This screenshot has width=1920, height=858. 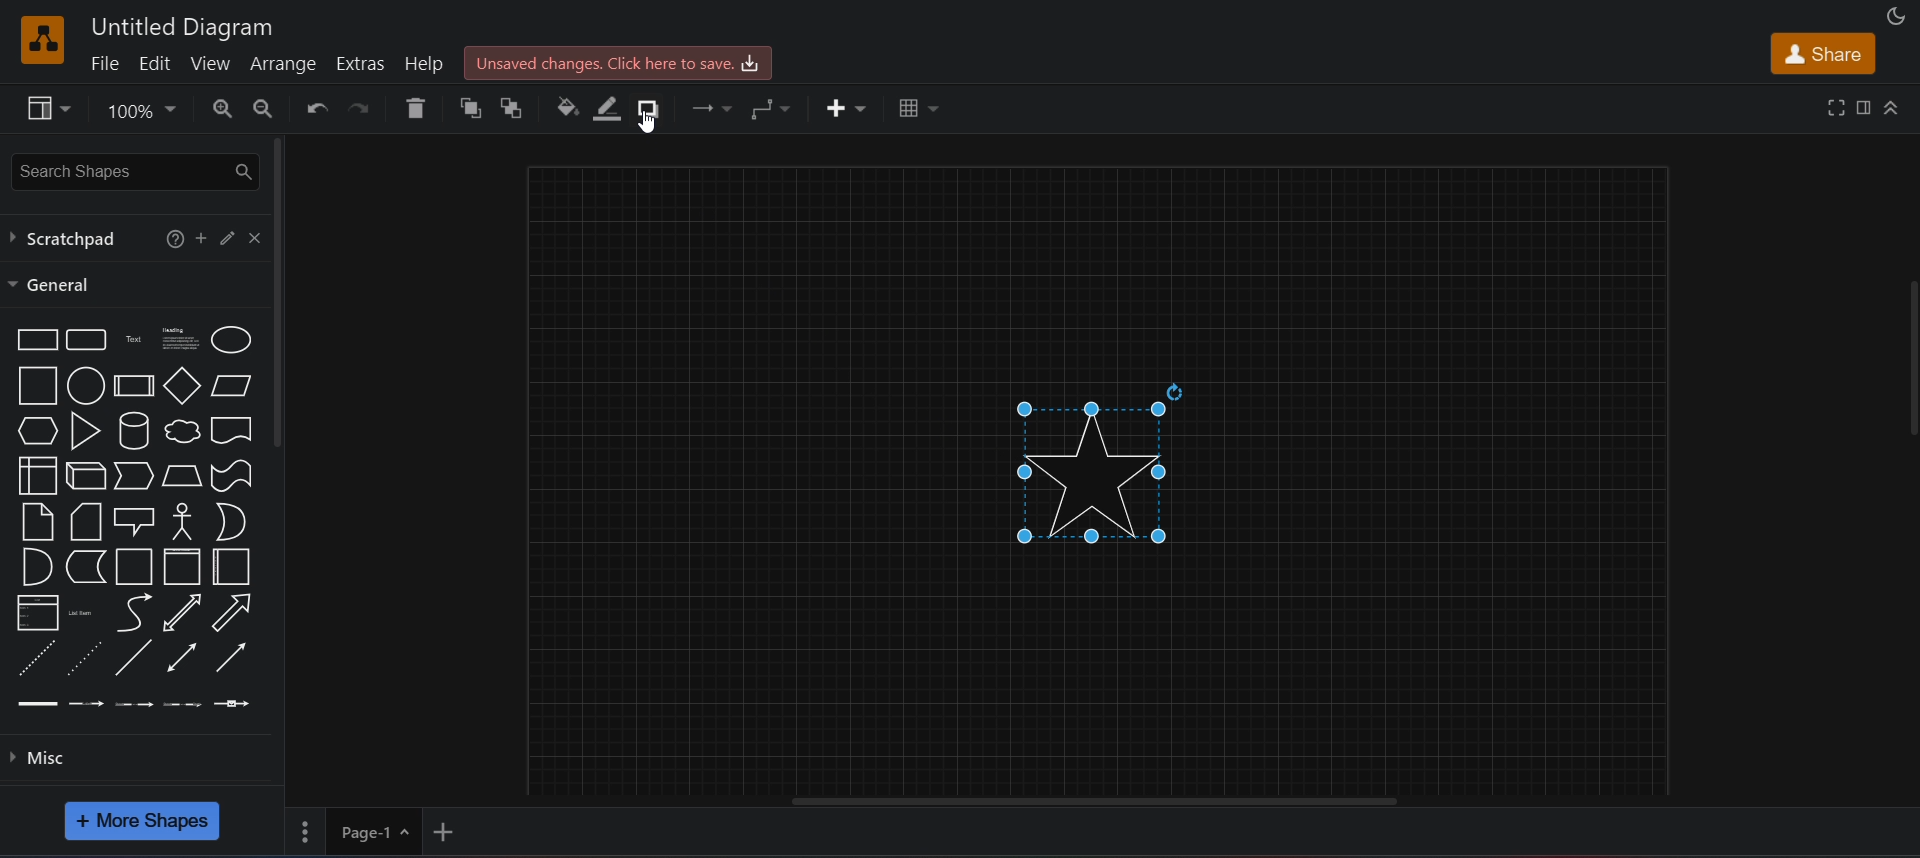 I want to click on connection, so click(x=711, y=104).